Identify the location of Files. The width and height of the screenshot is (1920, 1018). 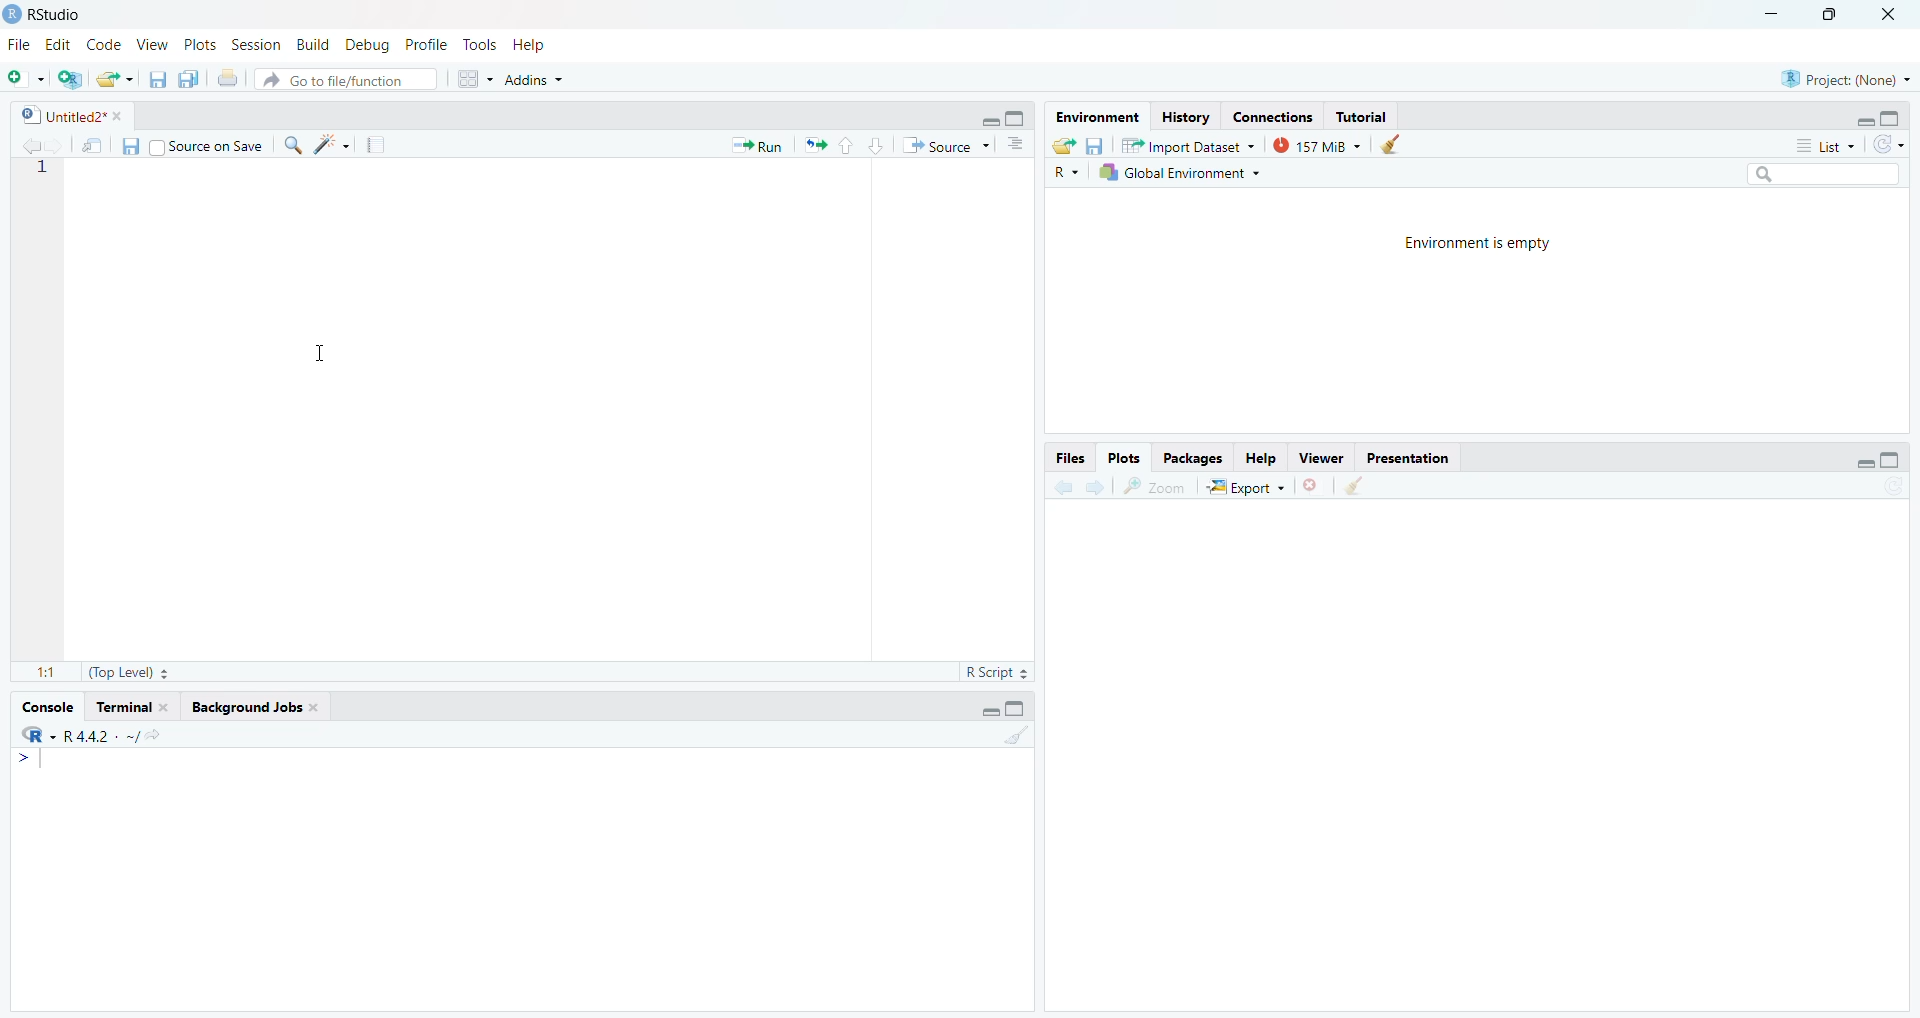
(1070, 458).